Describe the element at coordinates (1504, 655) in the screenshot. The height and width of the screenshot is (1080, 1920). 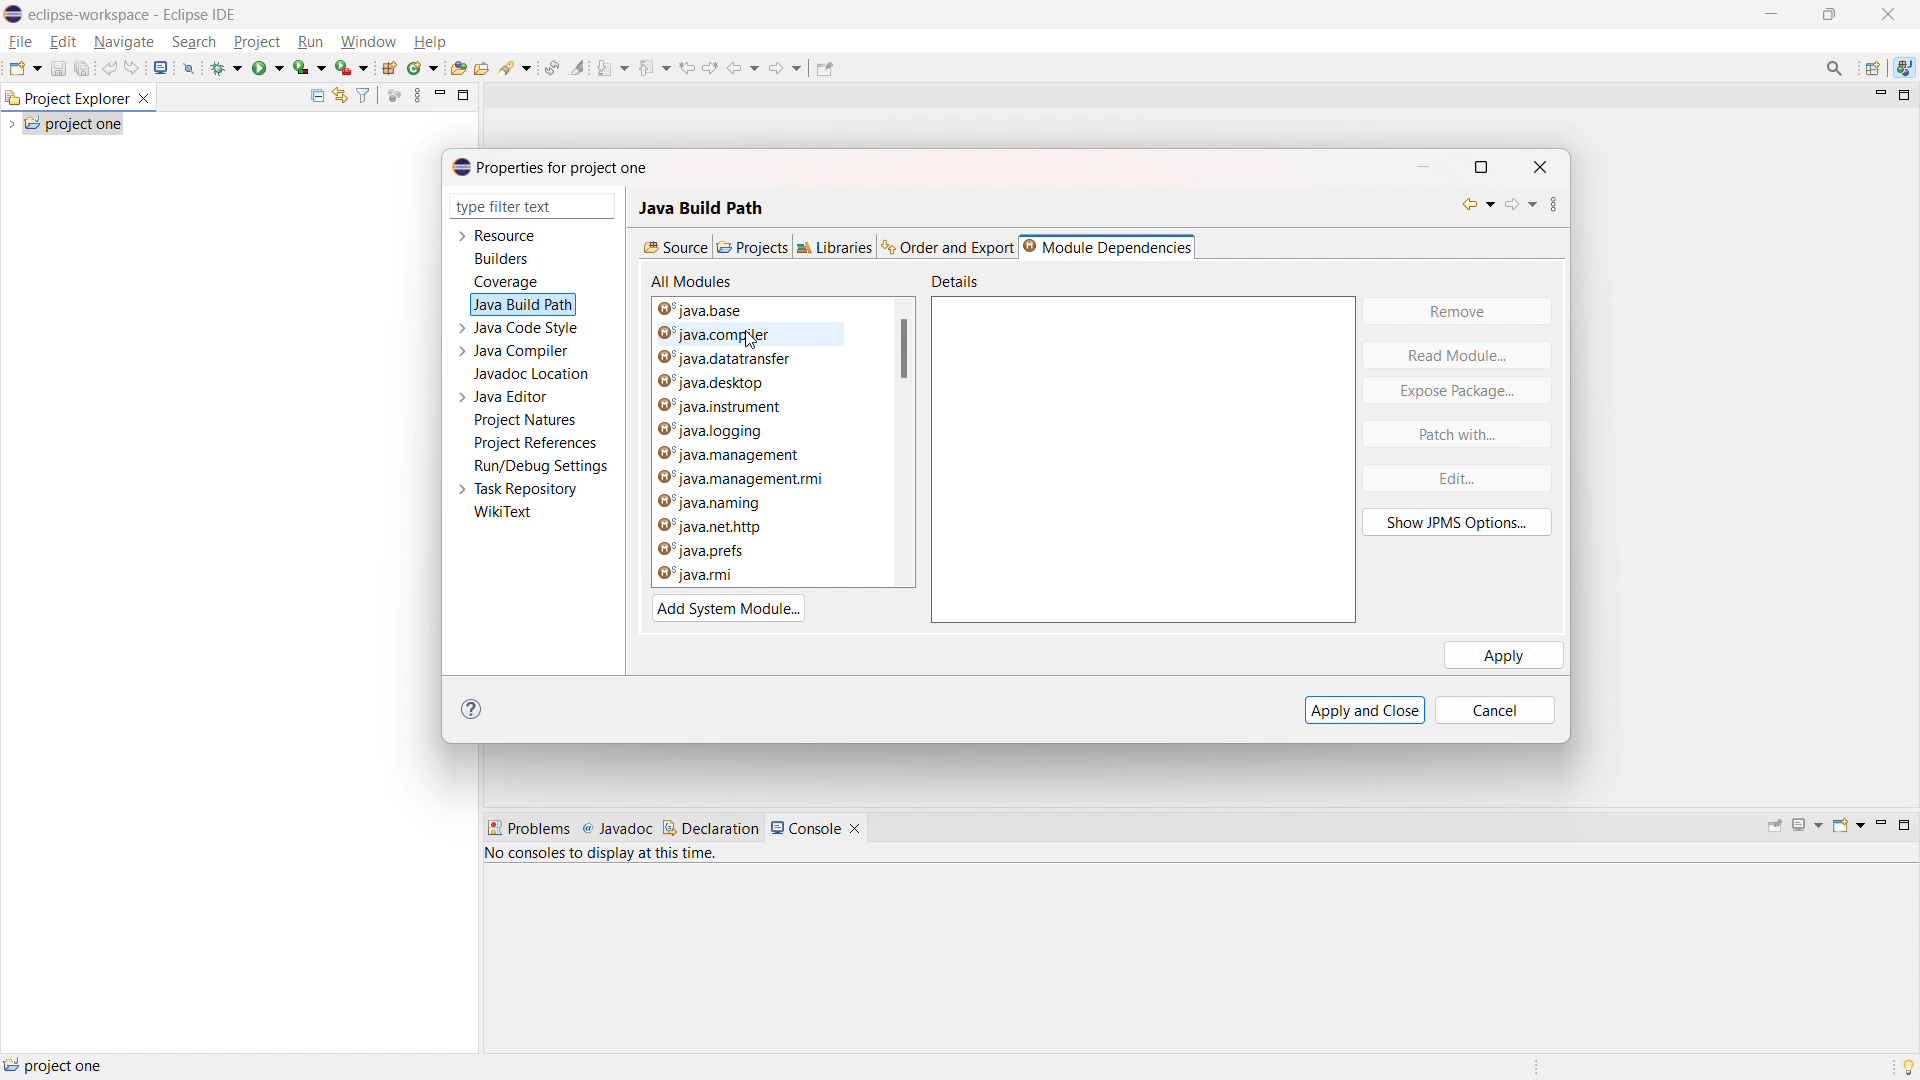
I see `apply` at that location.